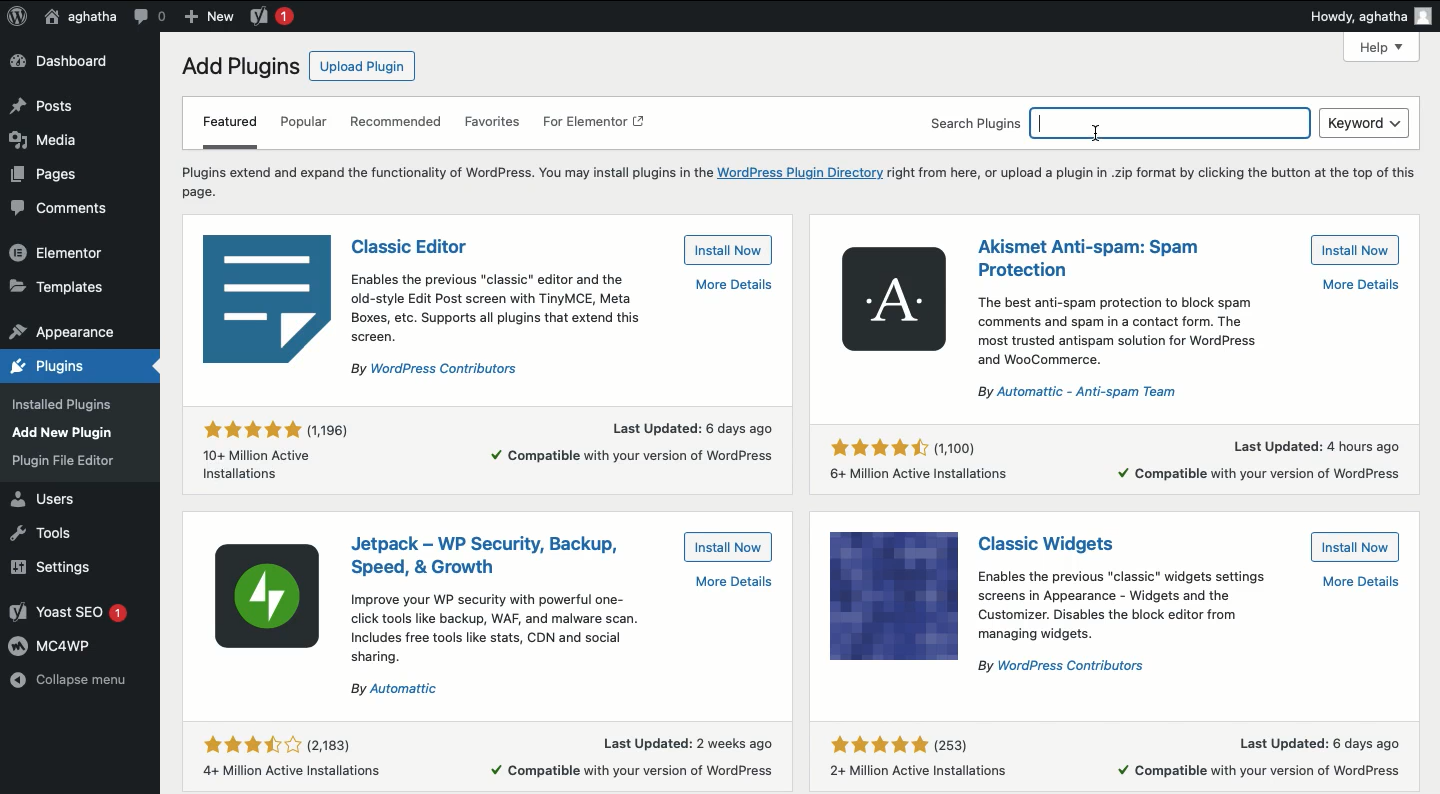  I want to click on Popular, so click(305, 124).